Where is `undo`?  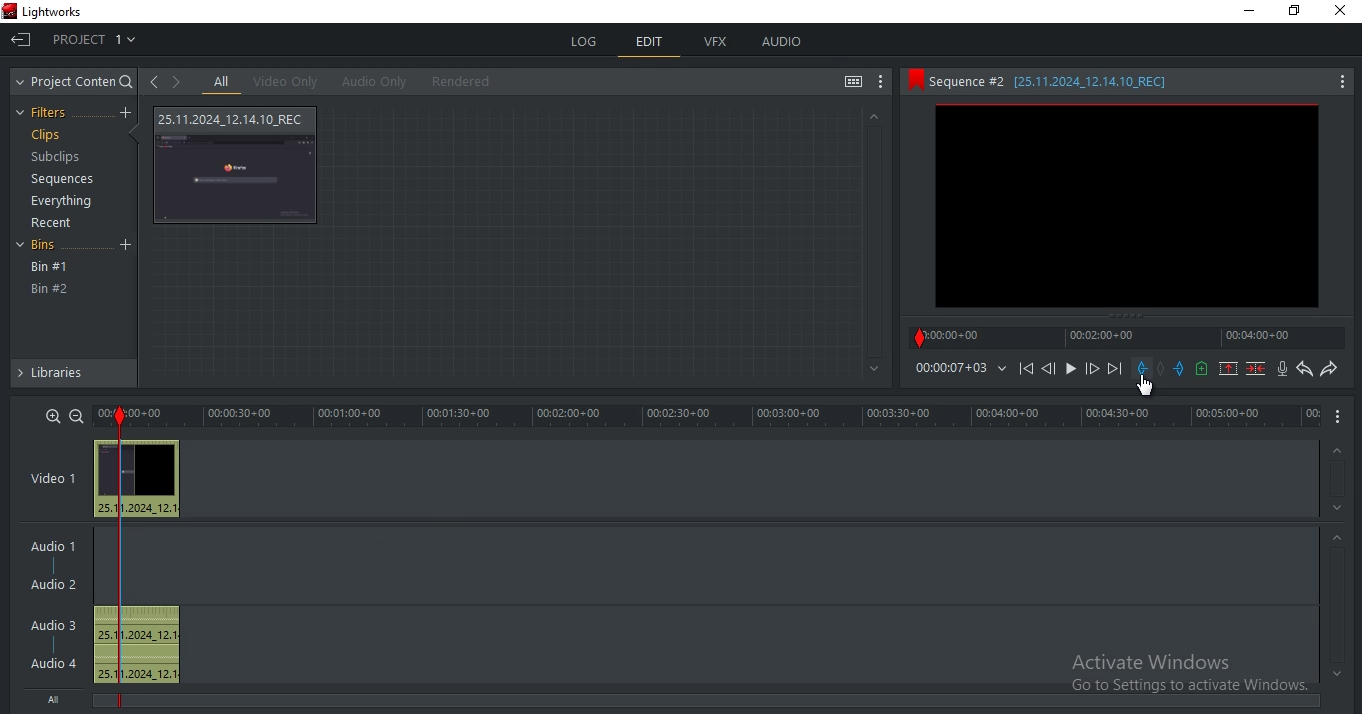 undo is located at coordinates (1305, 369).